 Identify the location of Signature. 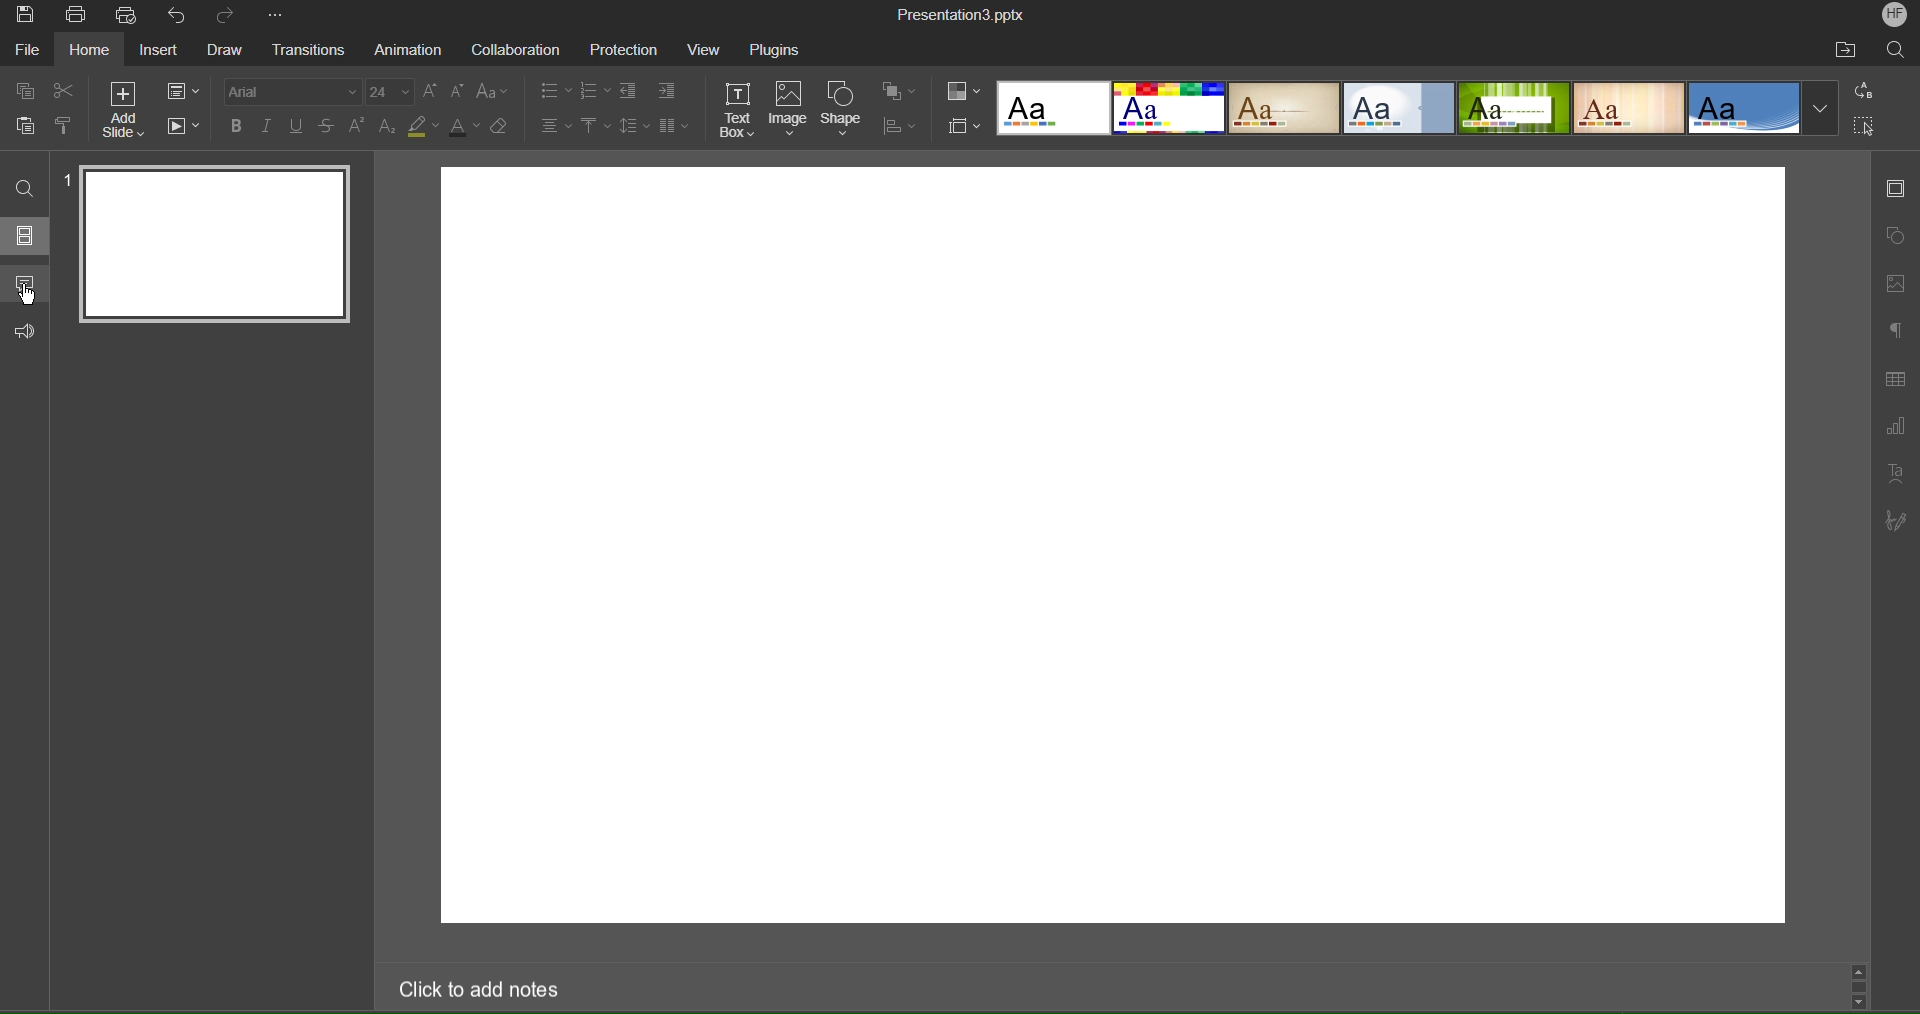
(1894, 523).